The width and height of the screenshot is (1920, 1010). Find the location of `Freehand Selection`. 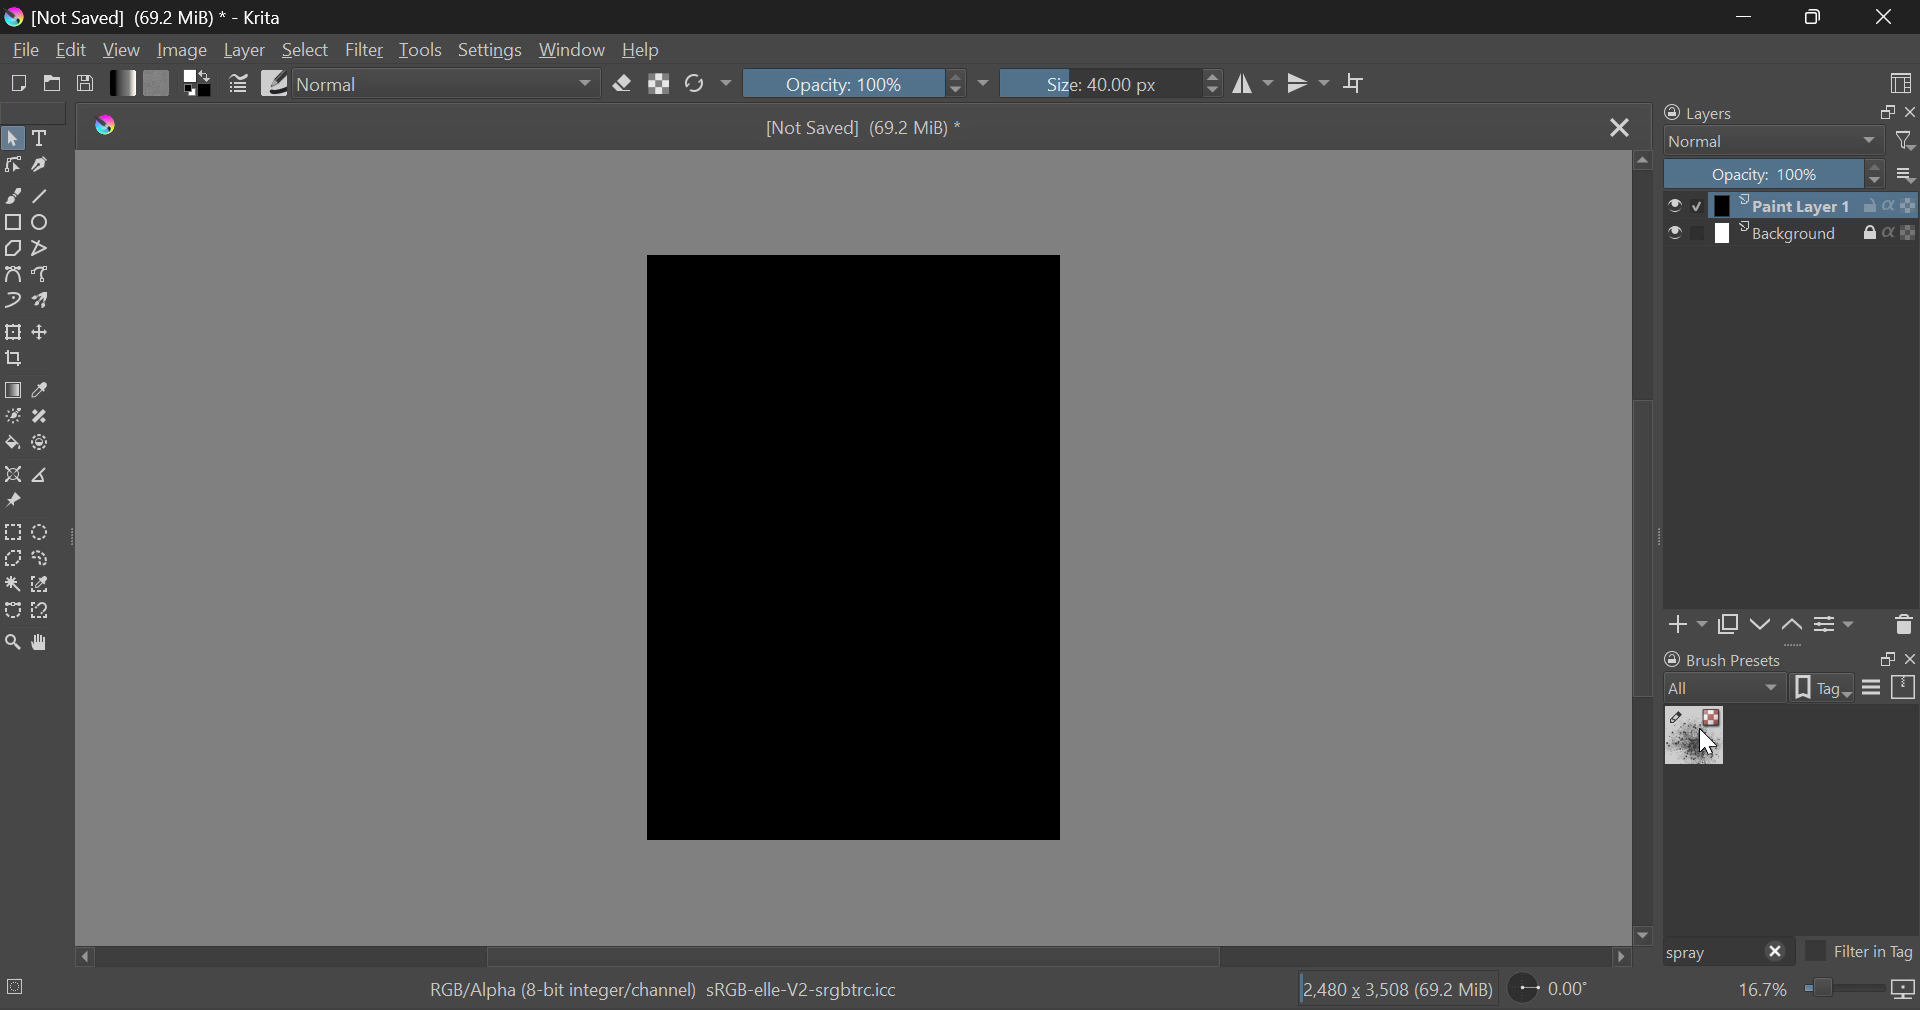

Freehand Selection is located at coordinates (42, 558).